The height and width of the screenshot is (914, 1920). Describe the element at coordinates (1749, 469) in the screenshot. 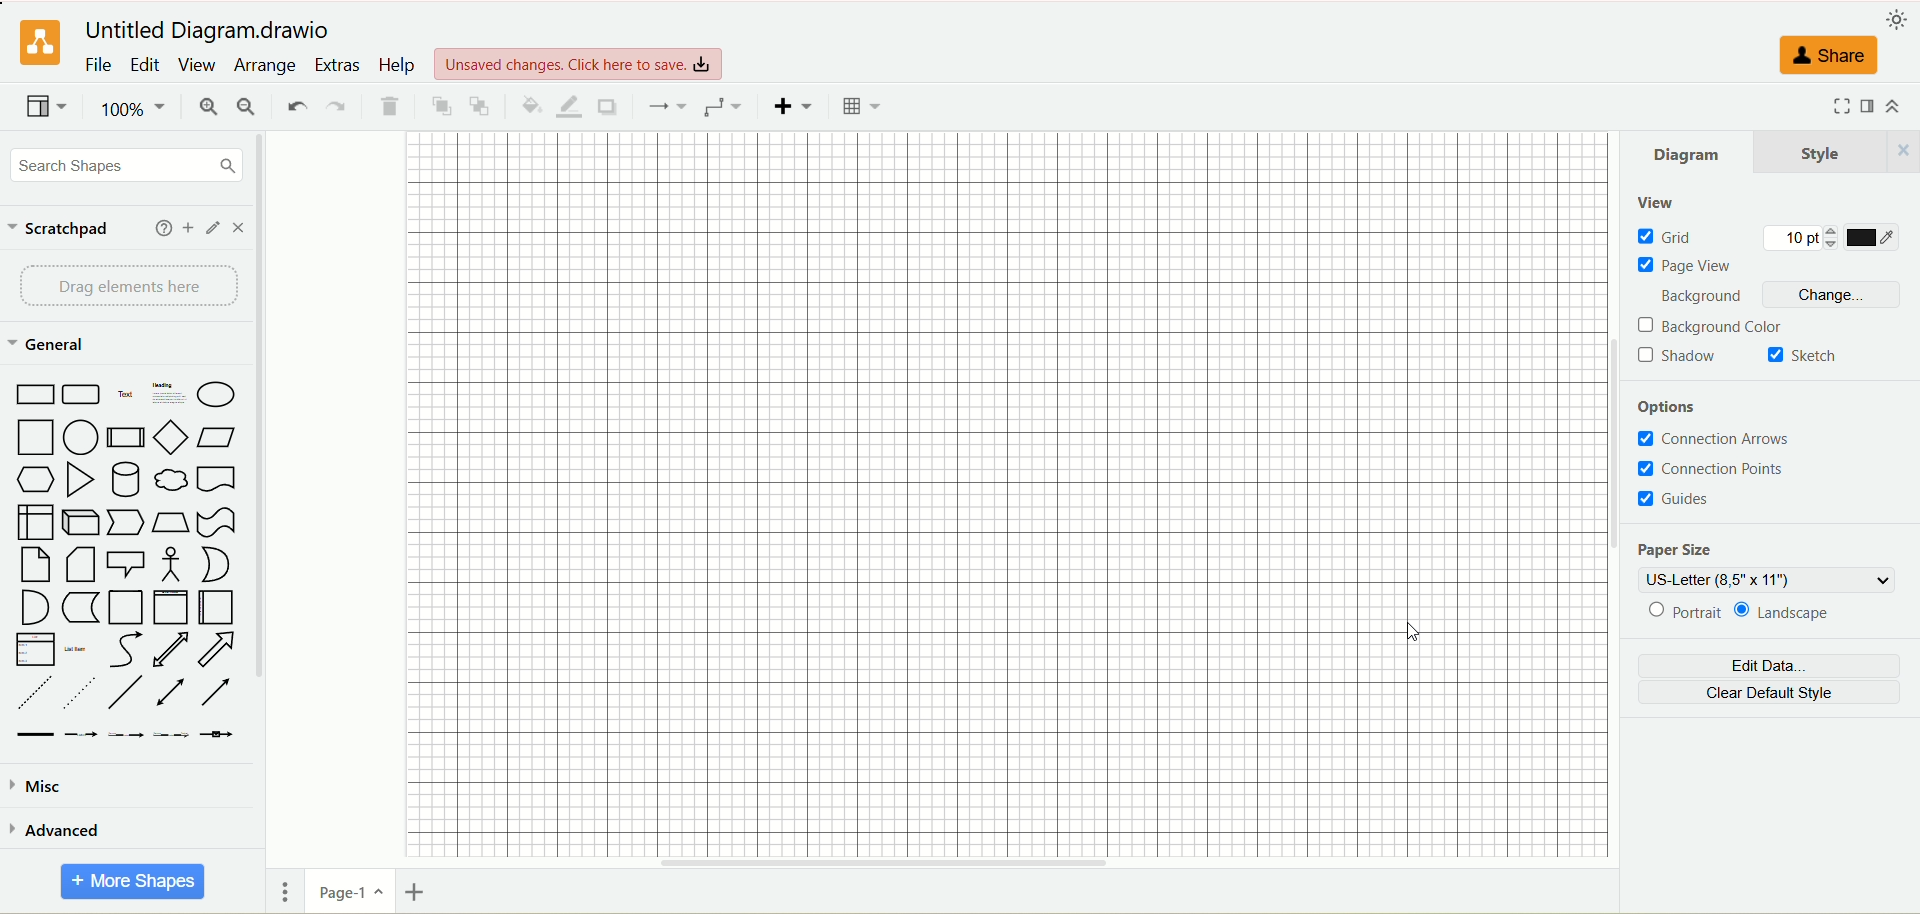

I see `connection points` at that location.